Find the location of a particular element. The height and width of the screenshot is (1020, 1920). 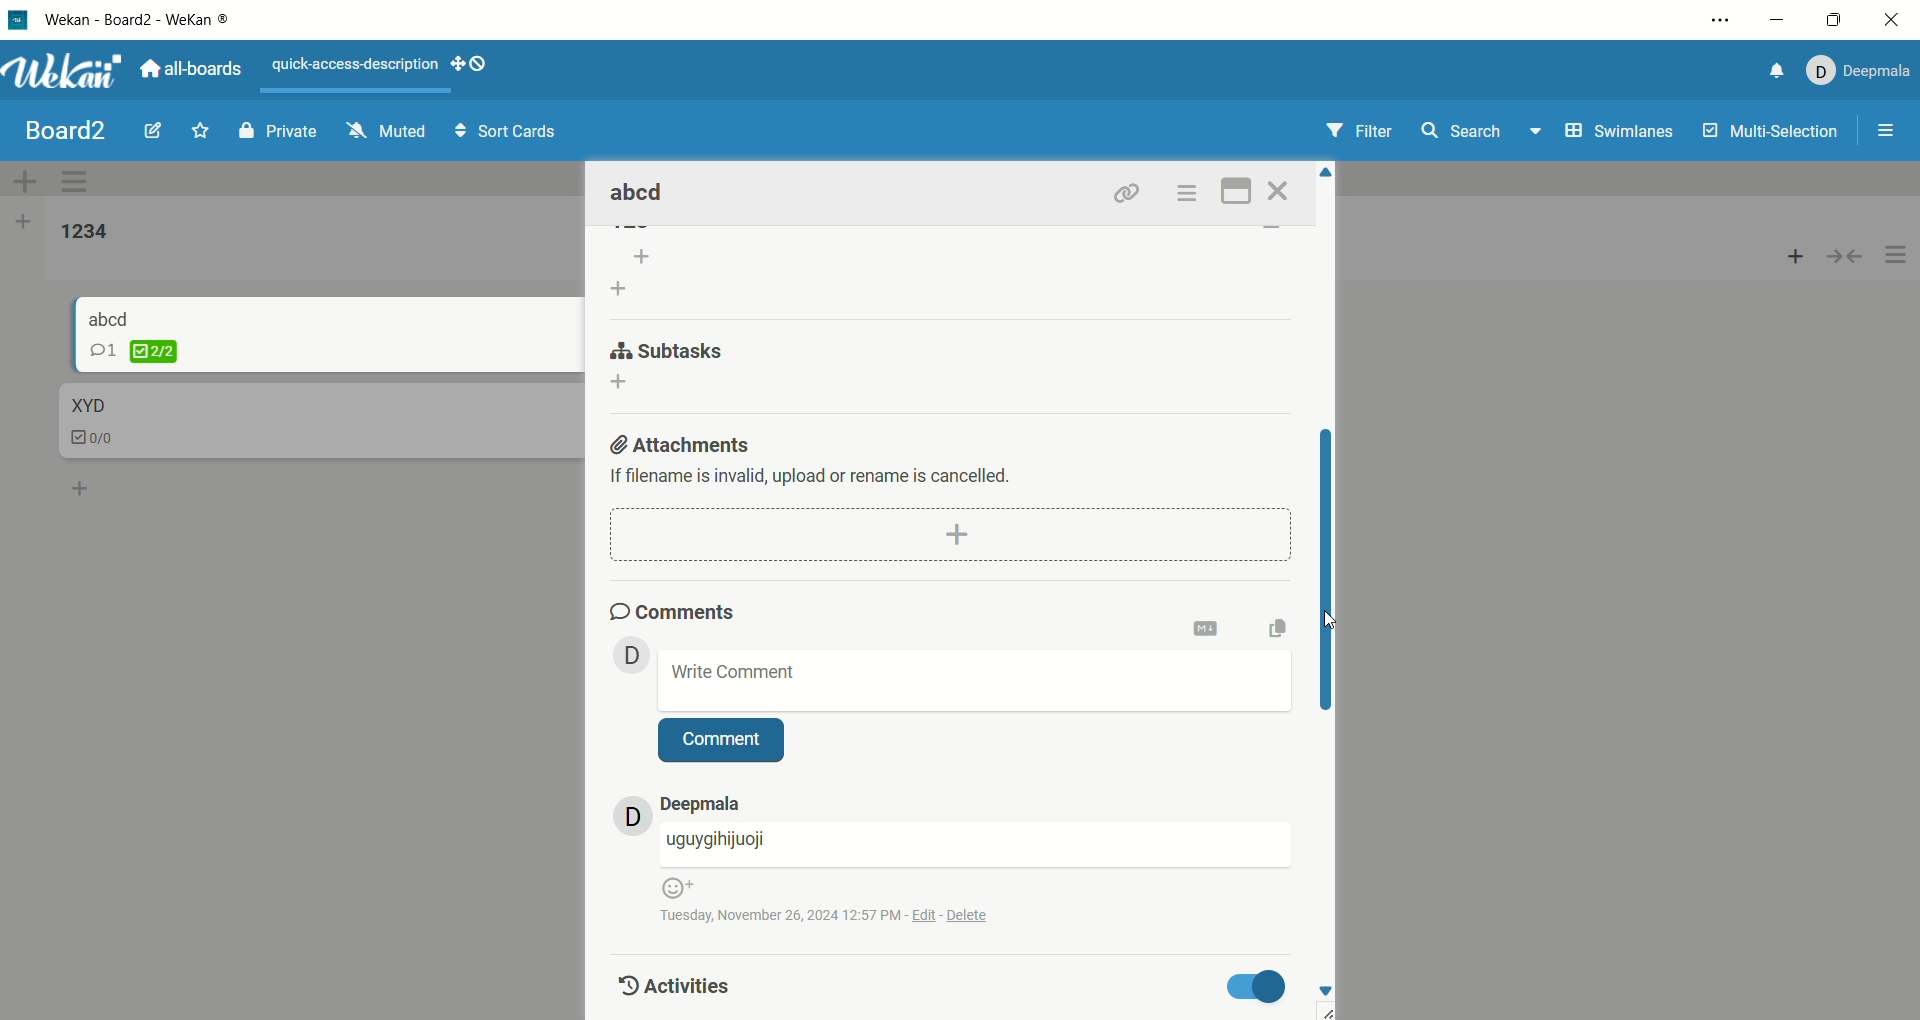

account is located at coordinates (701, 803).